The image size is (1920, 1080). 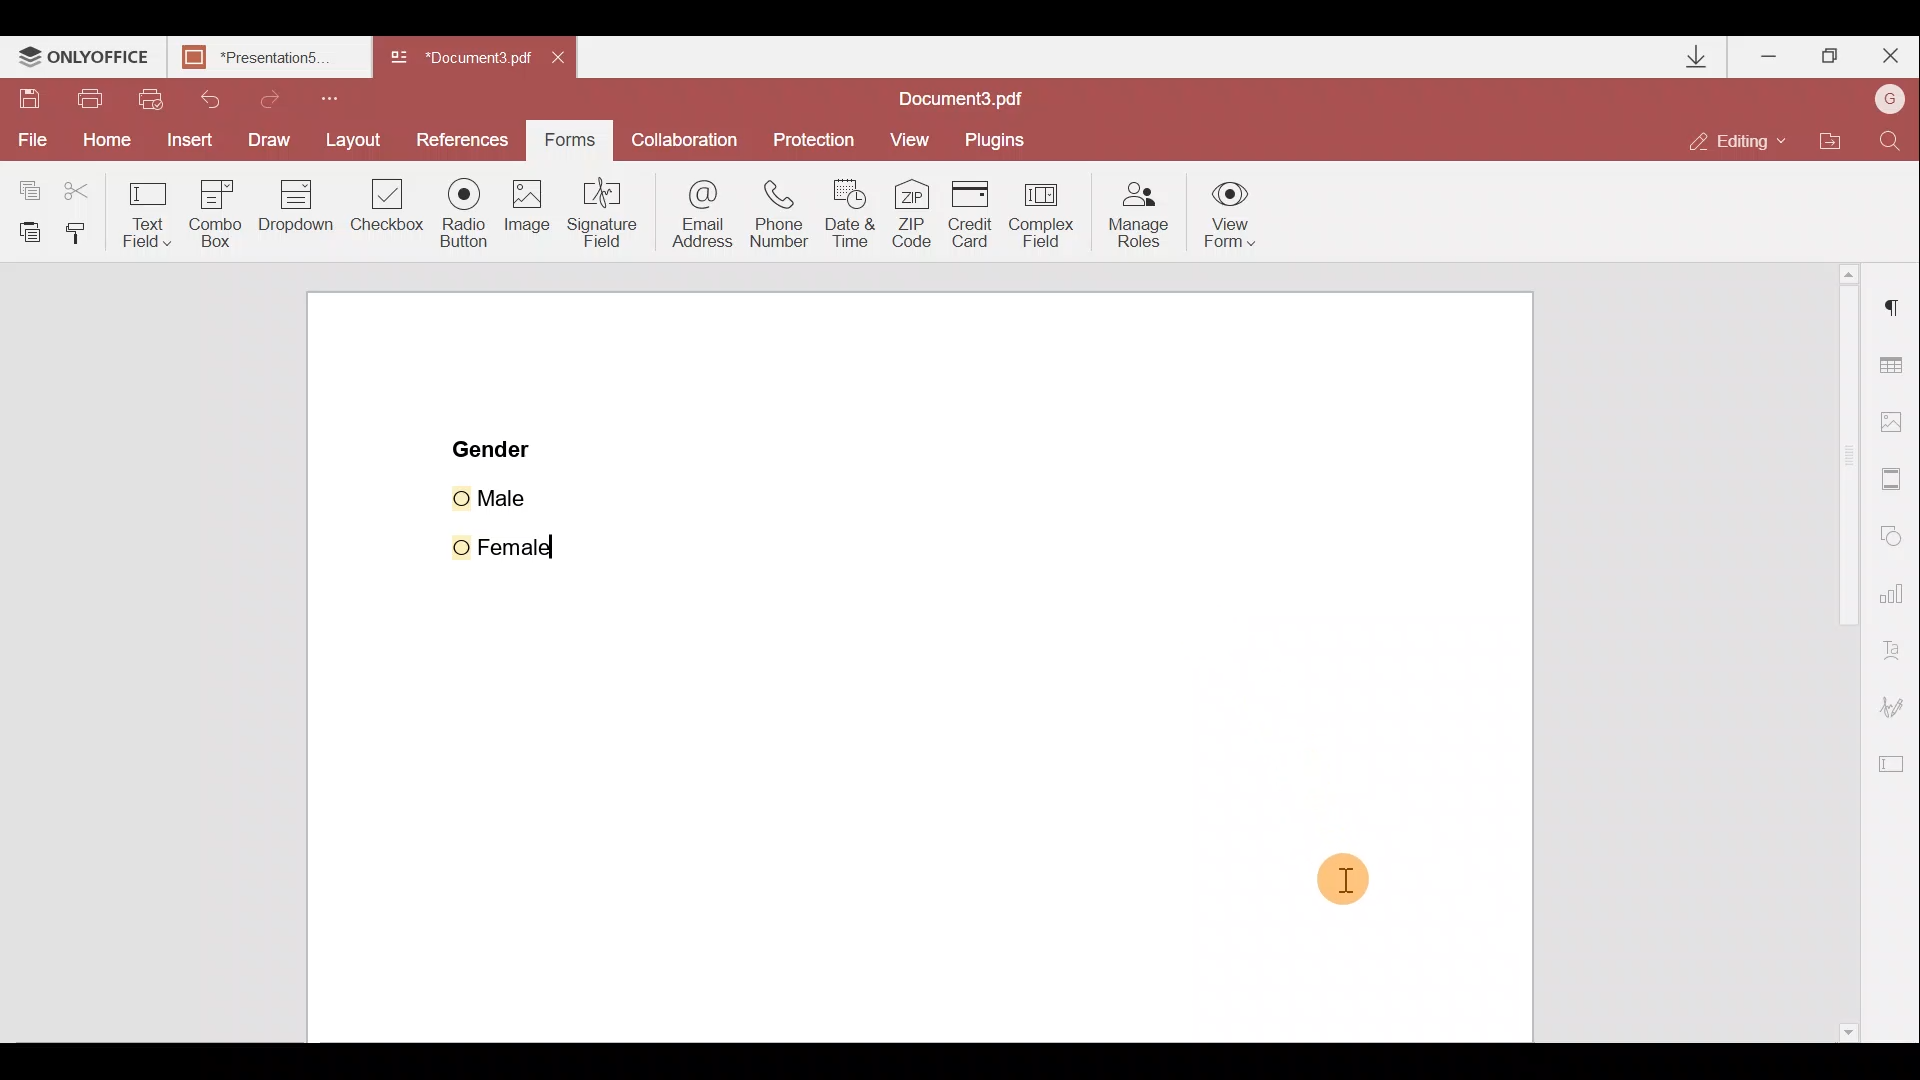 I want to click on Copy style, so click(x=84, y=231).